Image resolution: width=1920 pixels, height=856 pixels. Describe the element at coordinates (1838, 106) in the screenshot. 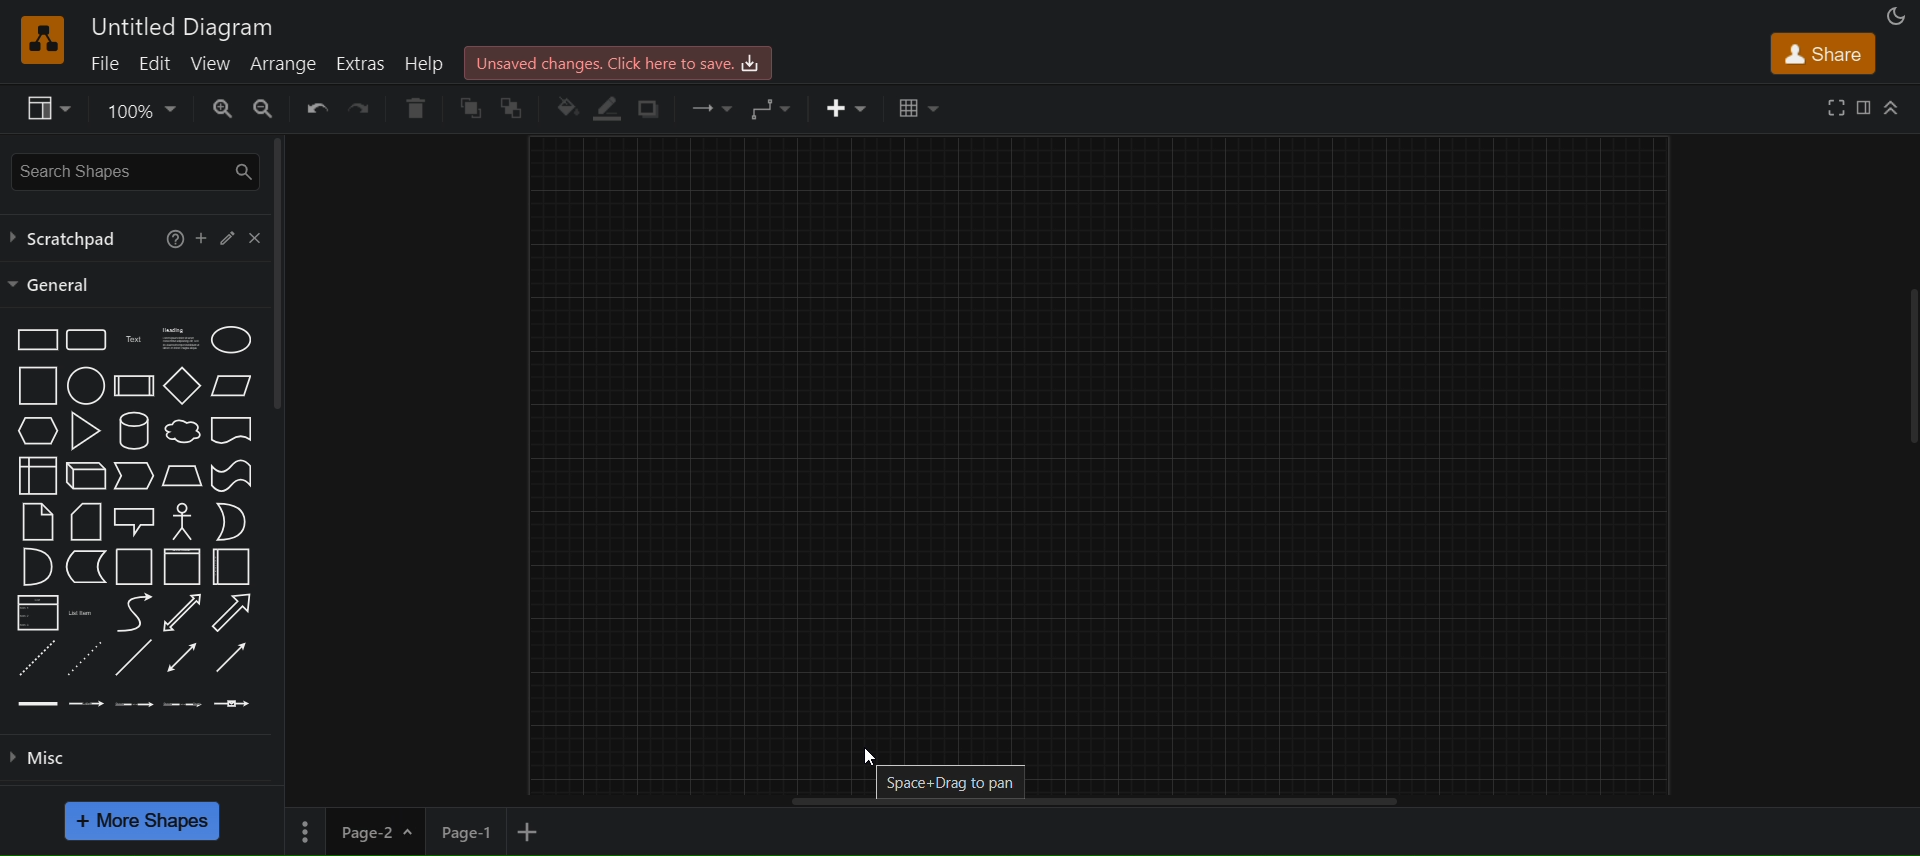

I see `full screen` at that location.